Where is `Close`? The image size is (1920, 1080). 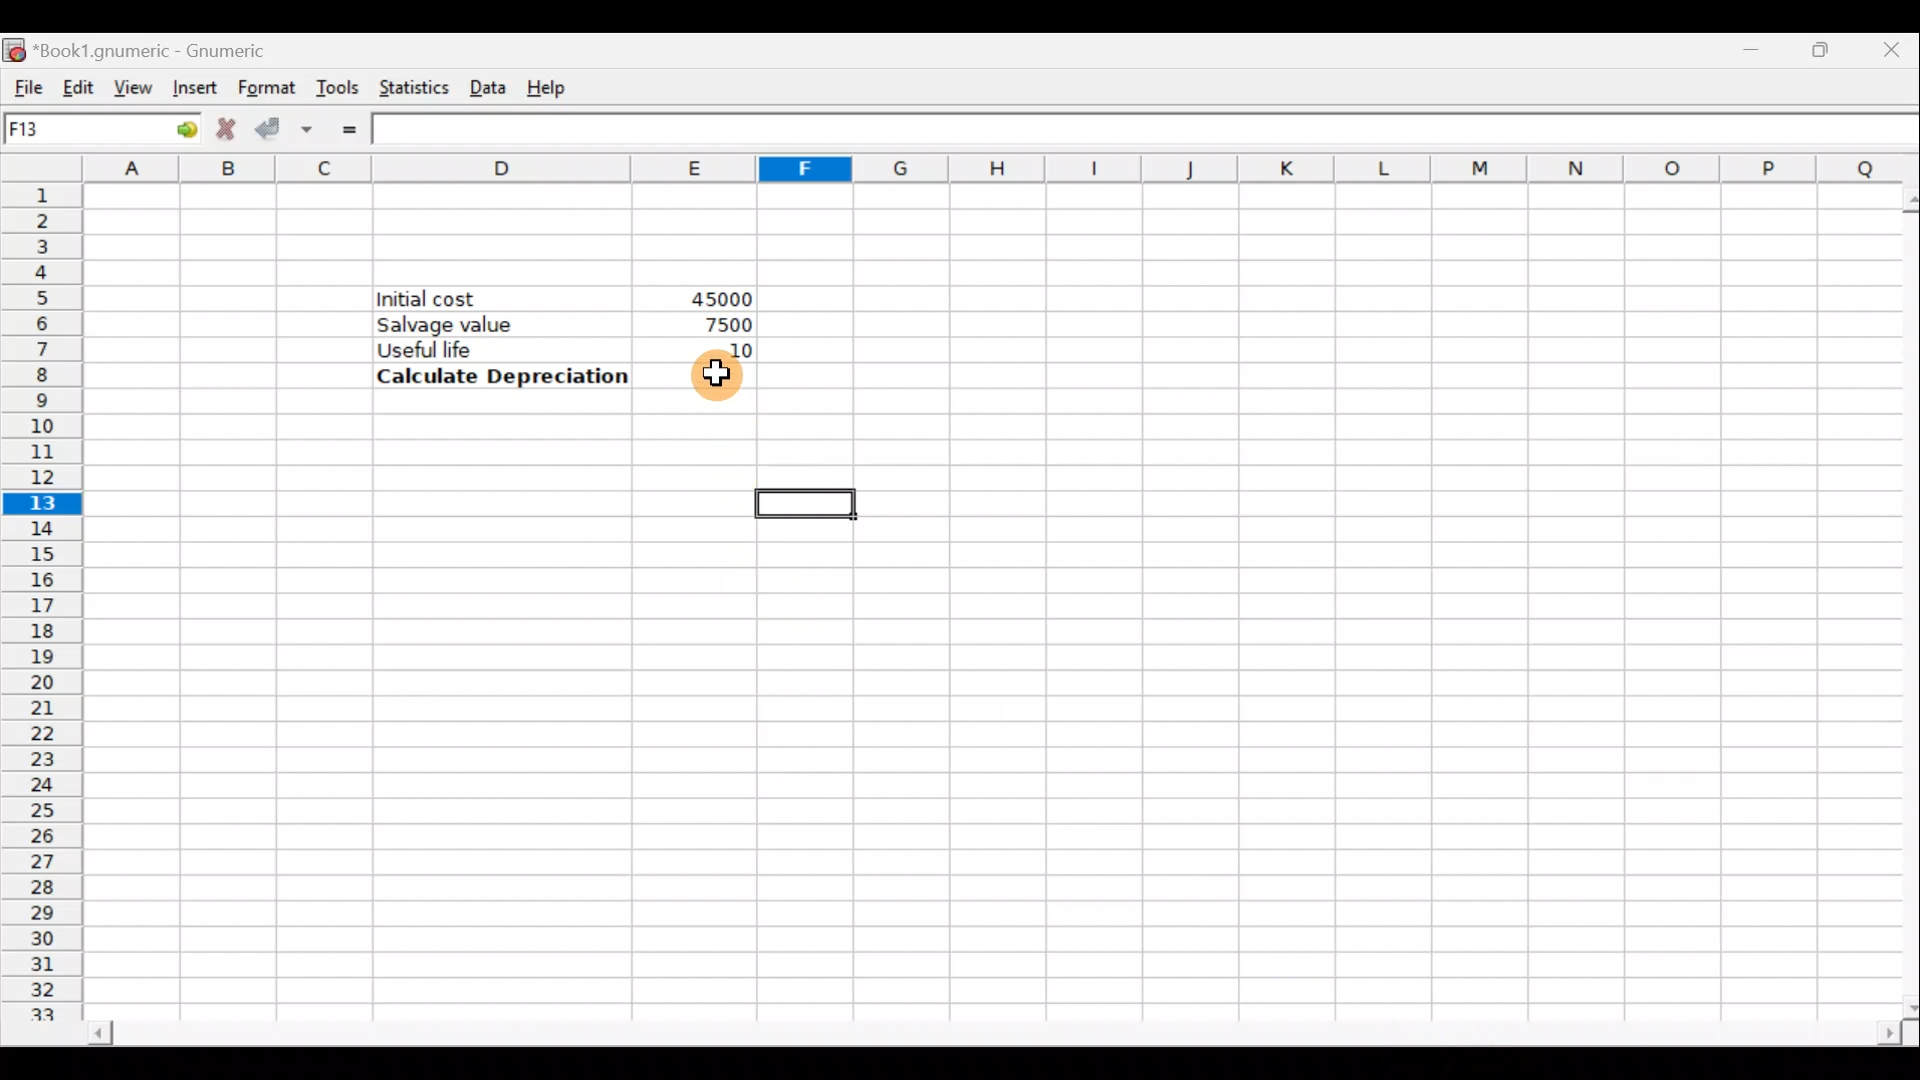 Close is located at coordinates (1879, 55).